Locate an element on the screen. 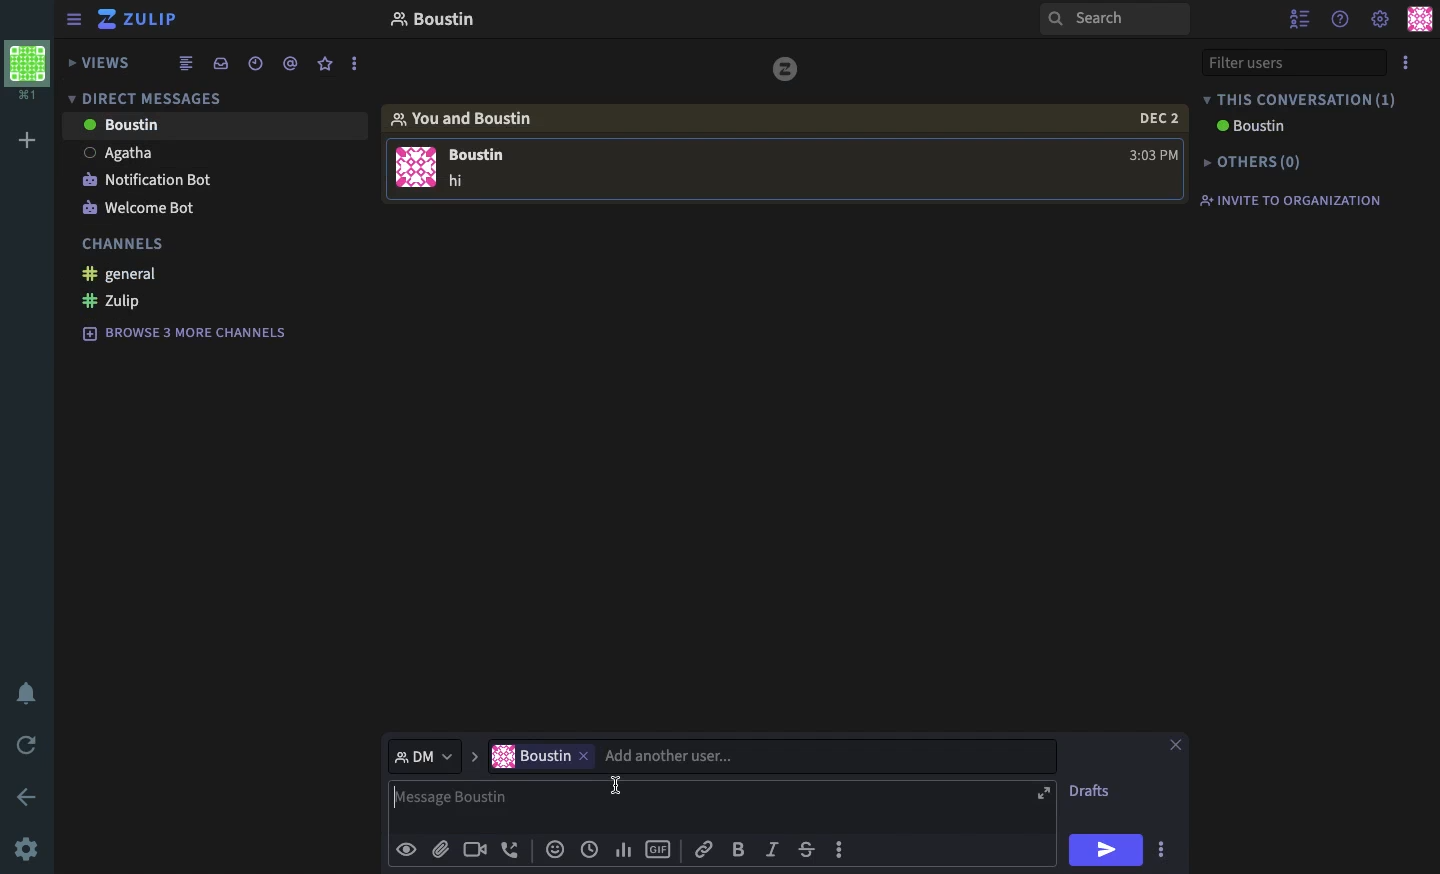  time 3:03 PM is located at coordinates (1148, 155).